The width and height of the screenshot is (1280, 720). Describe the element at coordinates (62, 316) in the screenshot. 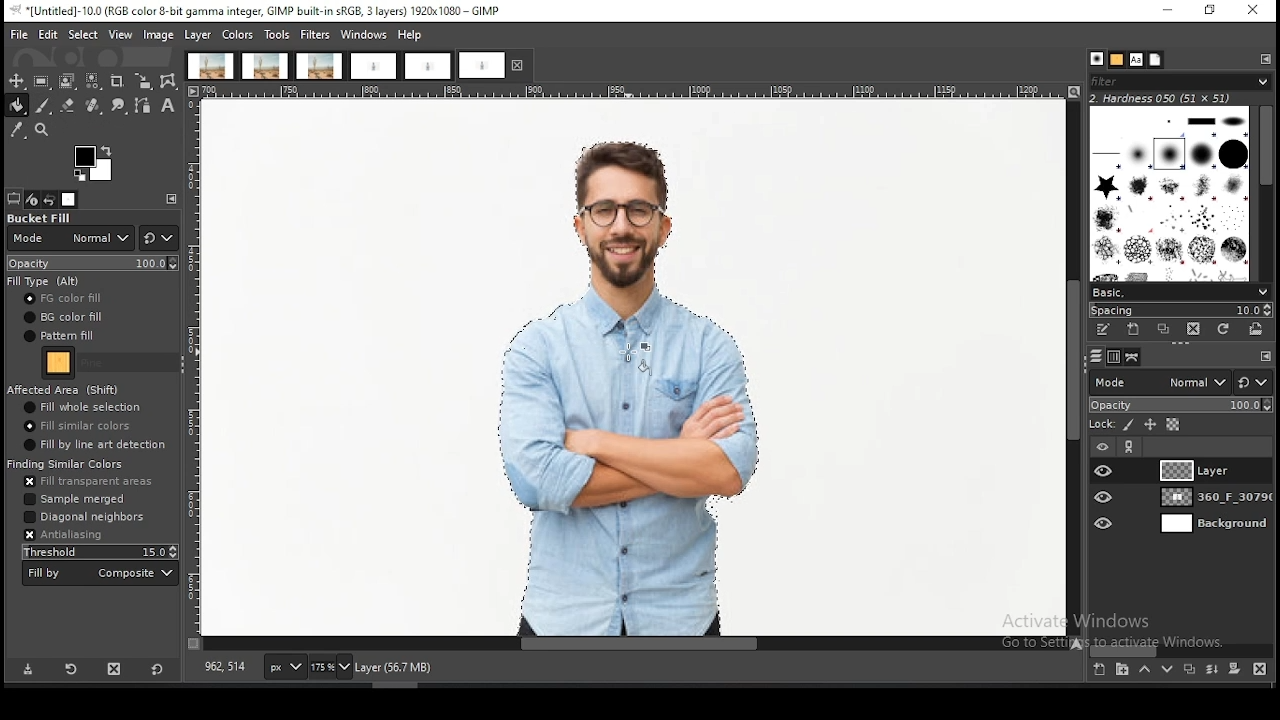

I see `BG color fill` at that location.